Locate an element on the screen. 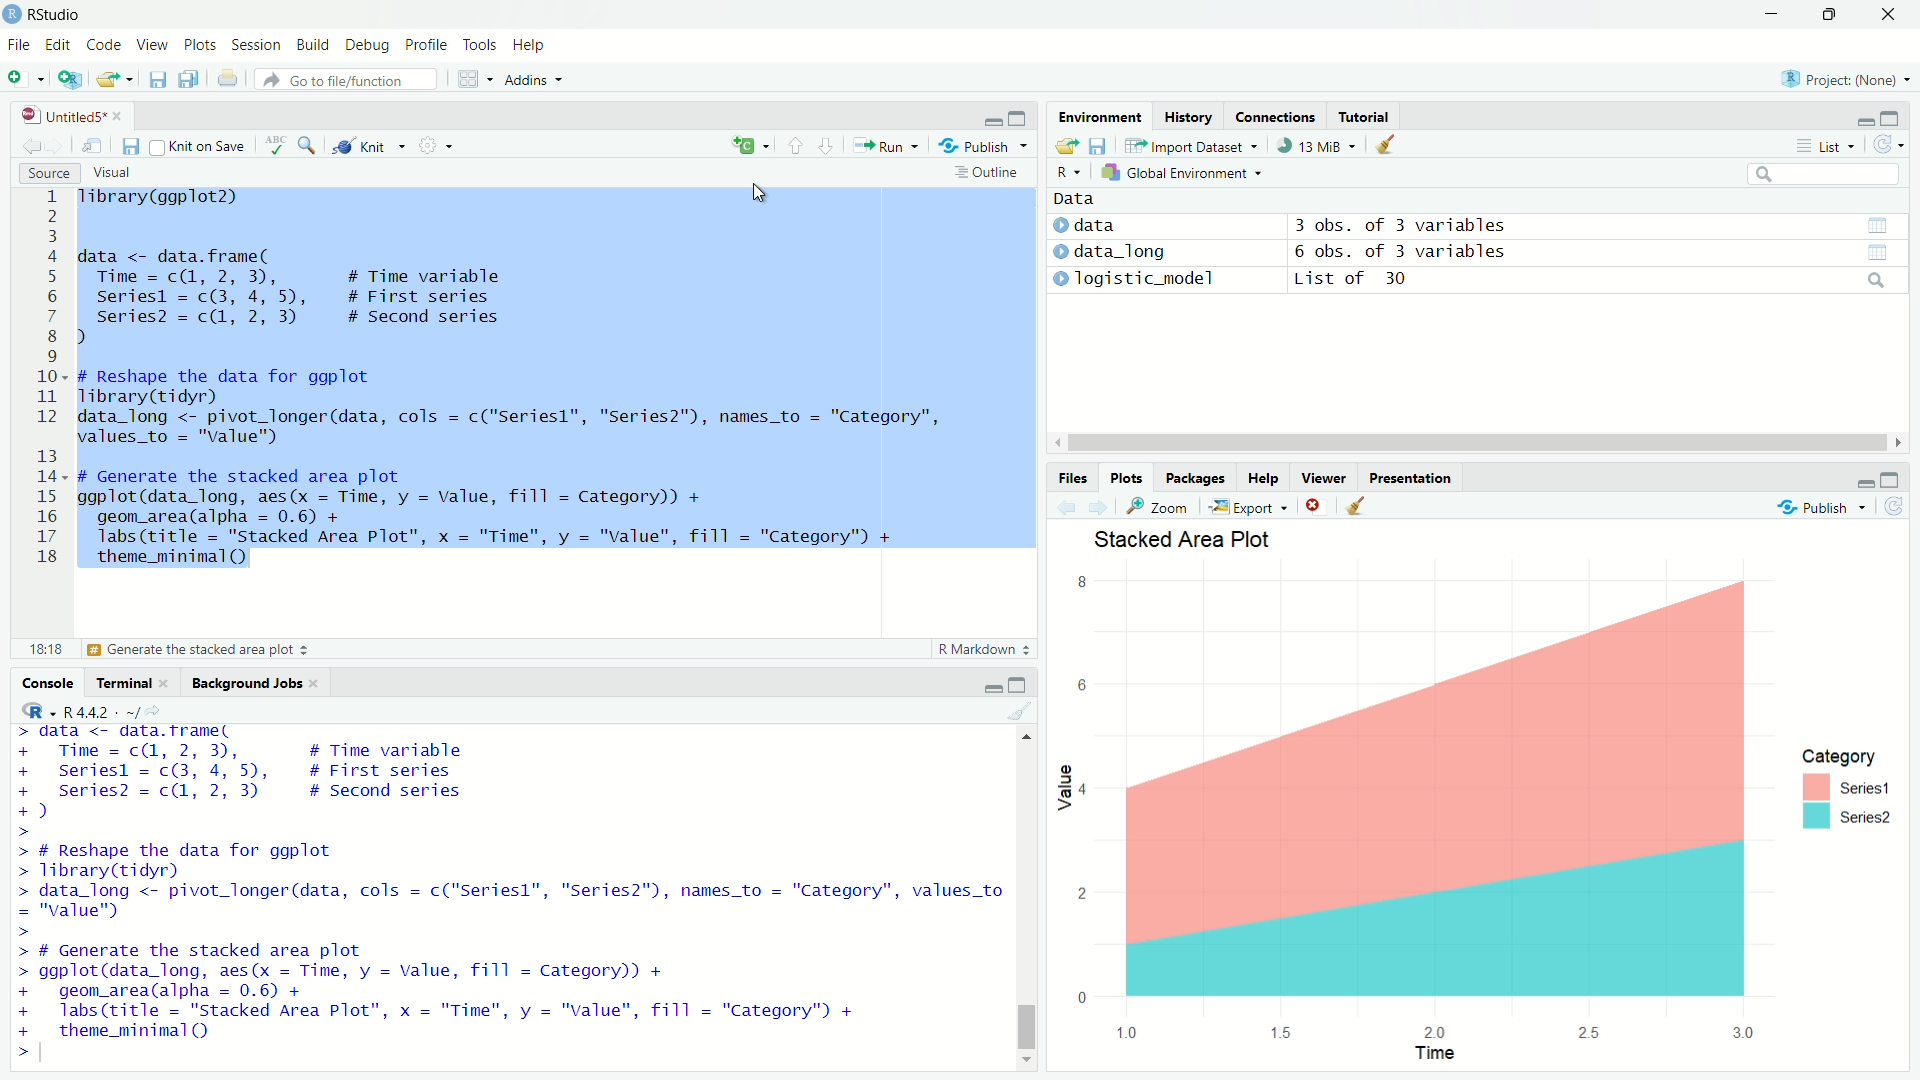  Stacked Area Plot is located at coordinates (1215, 544).